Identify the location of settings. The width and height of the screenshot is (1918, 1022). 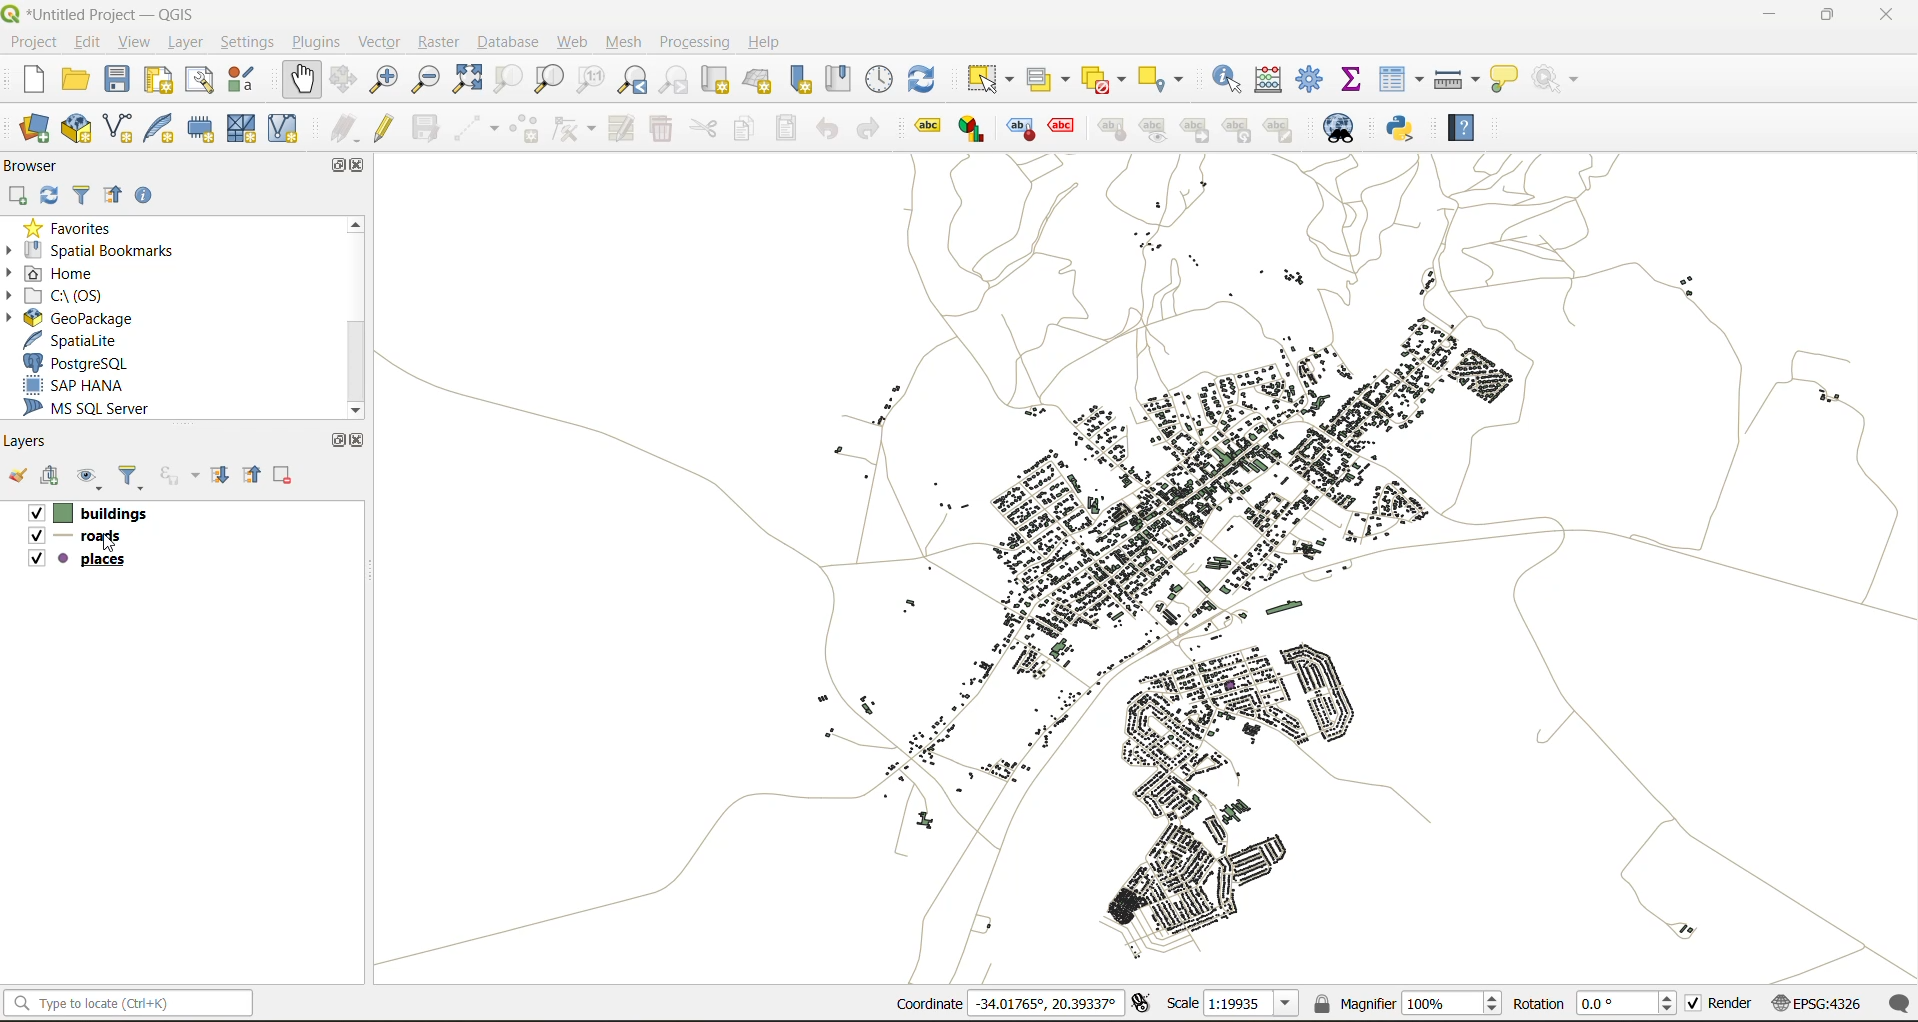
(252, 42).